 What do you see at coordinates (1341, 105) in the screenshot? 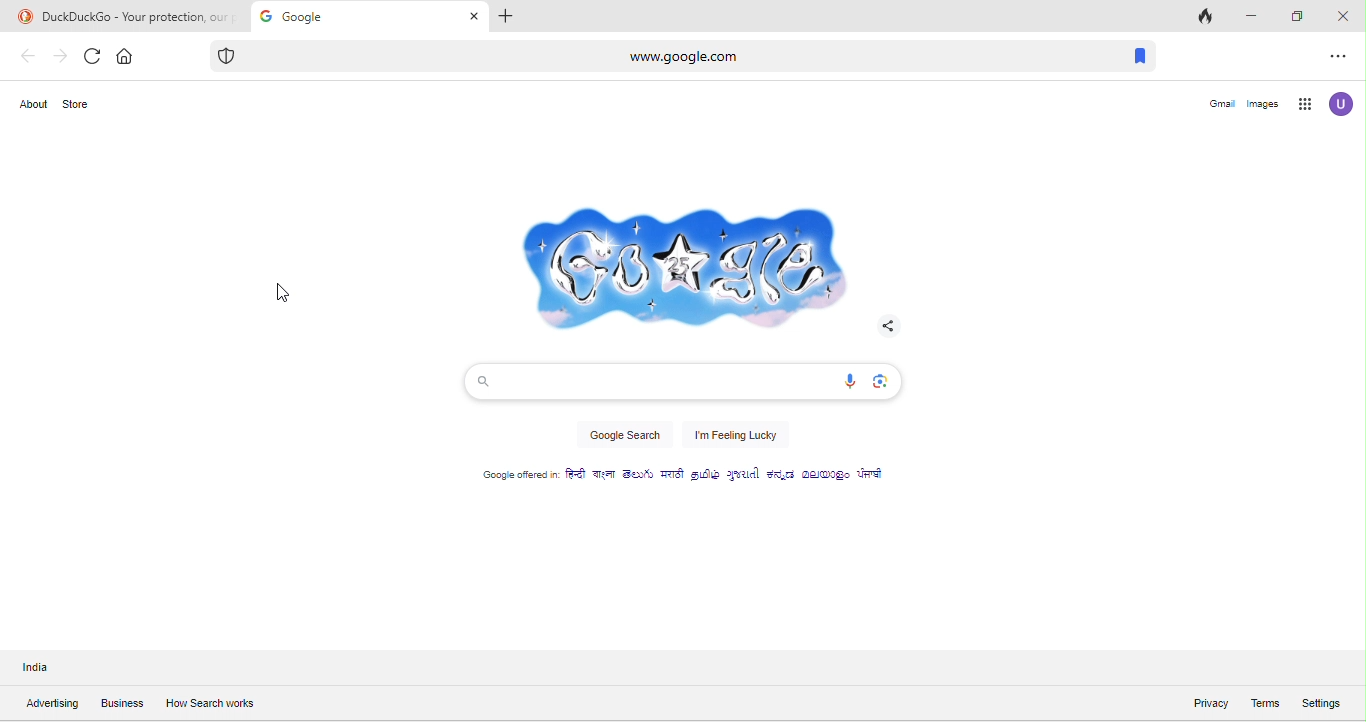
I see `account` at bounding box center [1341, 105].